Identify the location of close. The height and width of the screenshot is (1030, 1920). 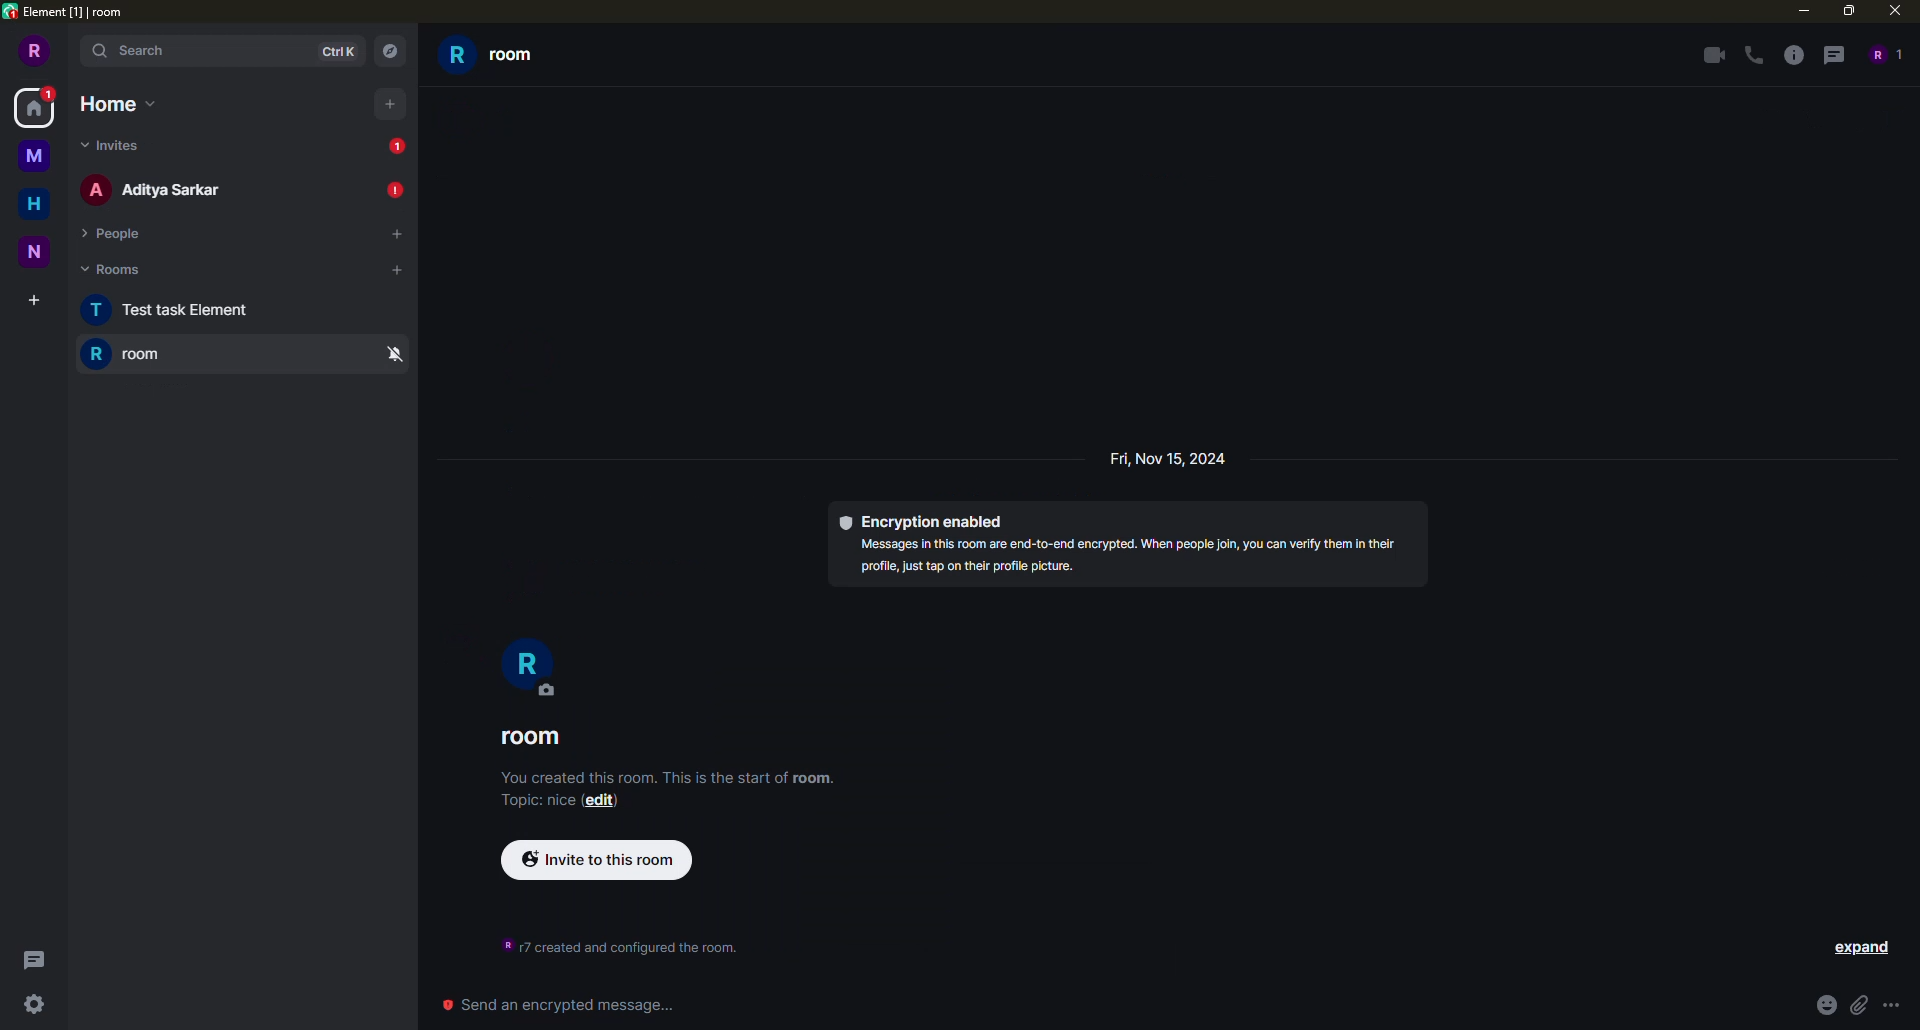
(1894, 10).